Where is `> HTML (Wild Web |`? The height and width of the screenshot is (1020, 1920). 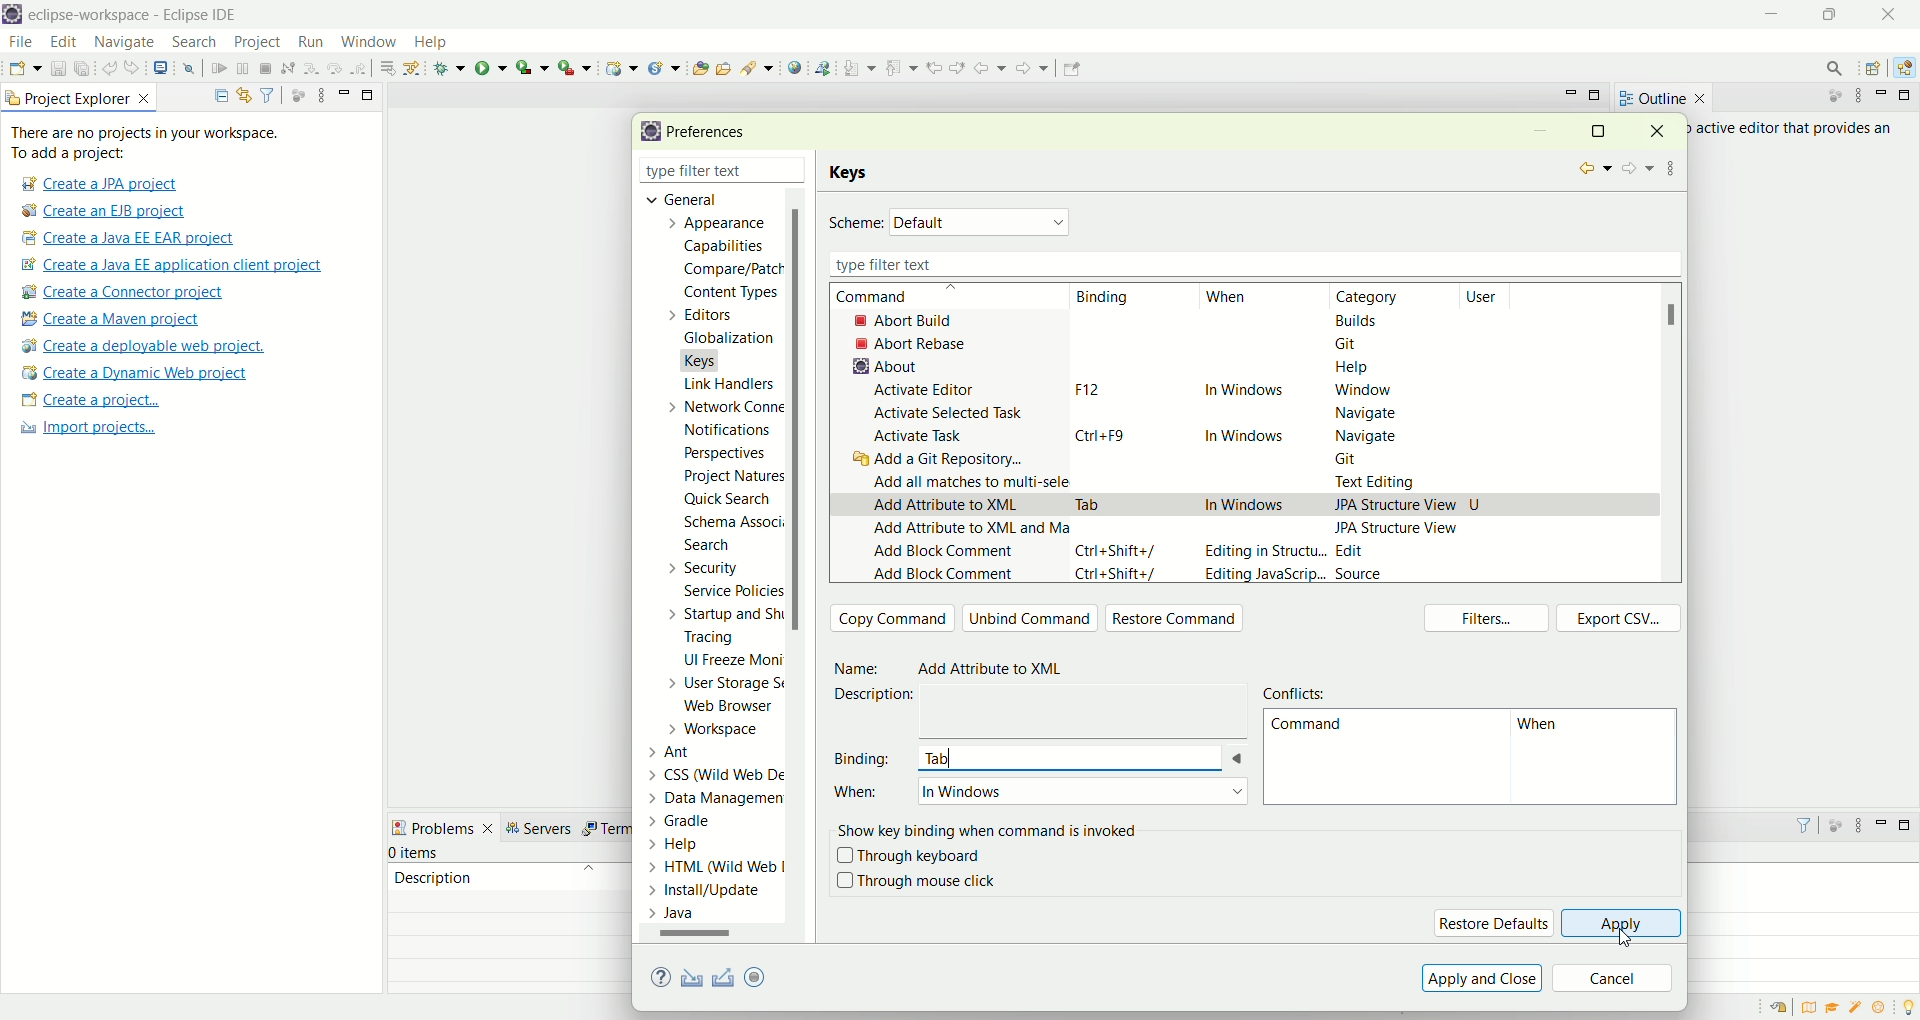 > HTML (Wild Web | is located at coordinates (717, 868).